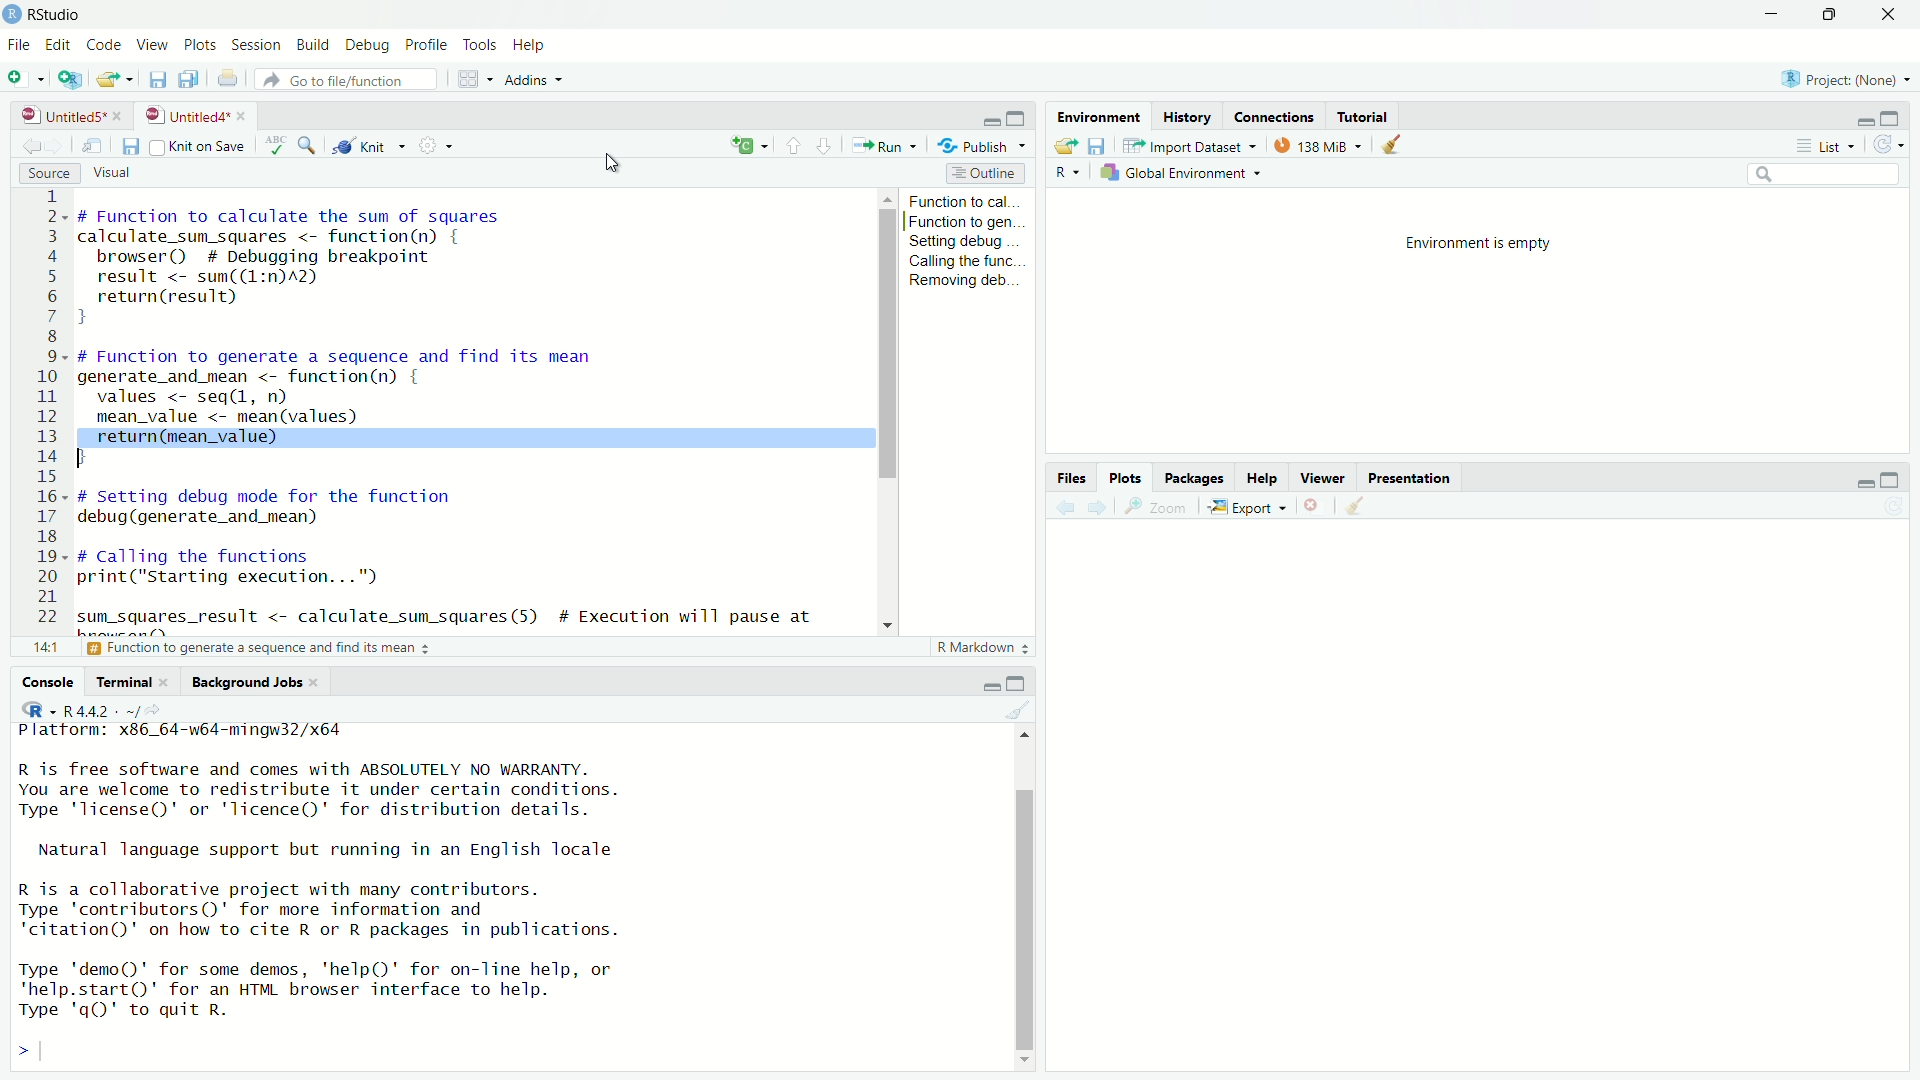  What do you see at coordinates (1484, 802) in the screenshot?
I see `empty plot area` at bounding box center [1484, 802].